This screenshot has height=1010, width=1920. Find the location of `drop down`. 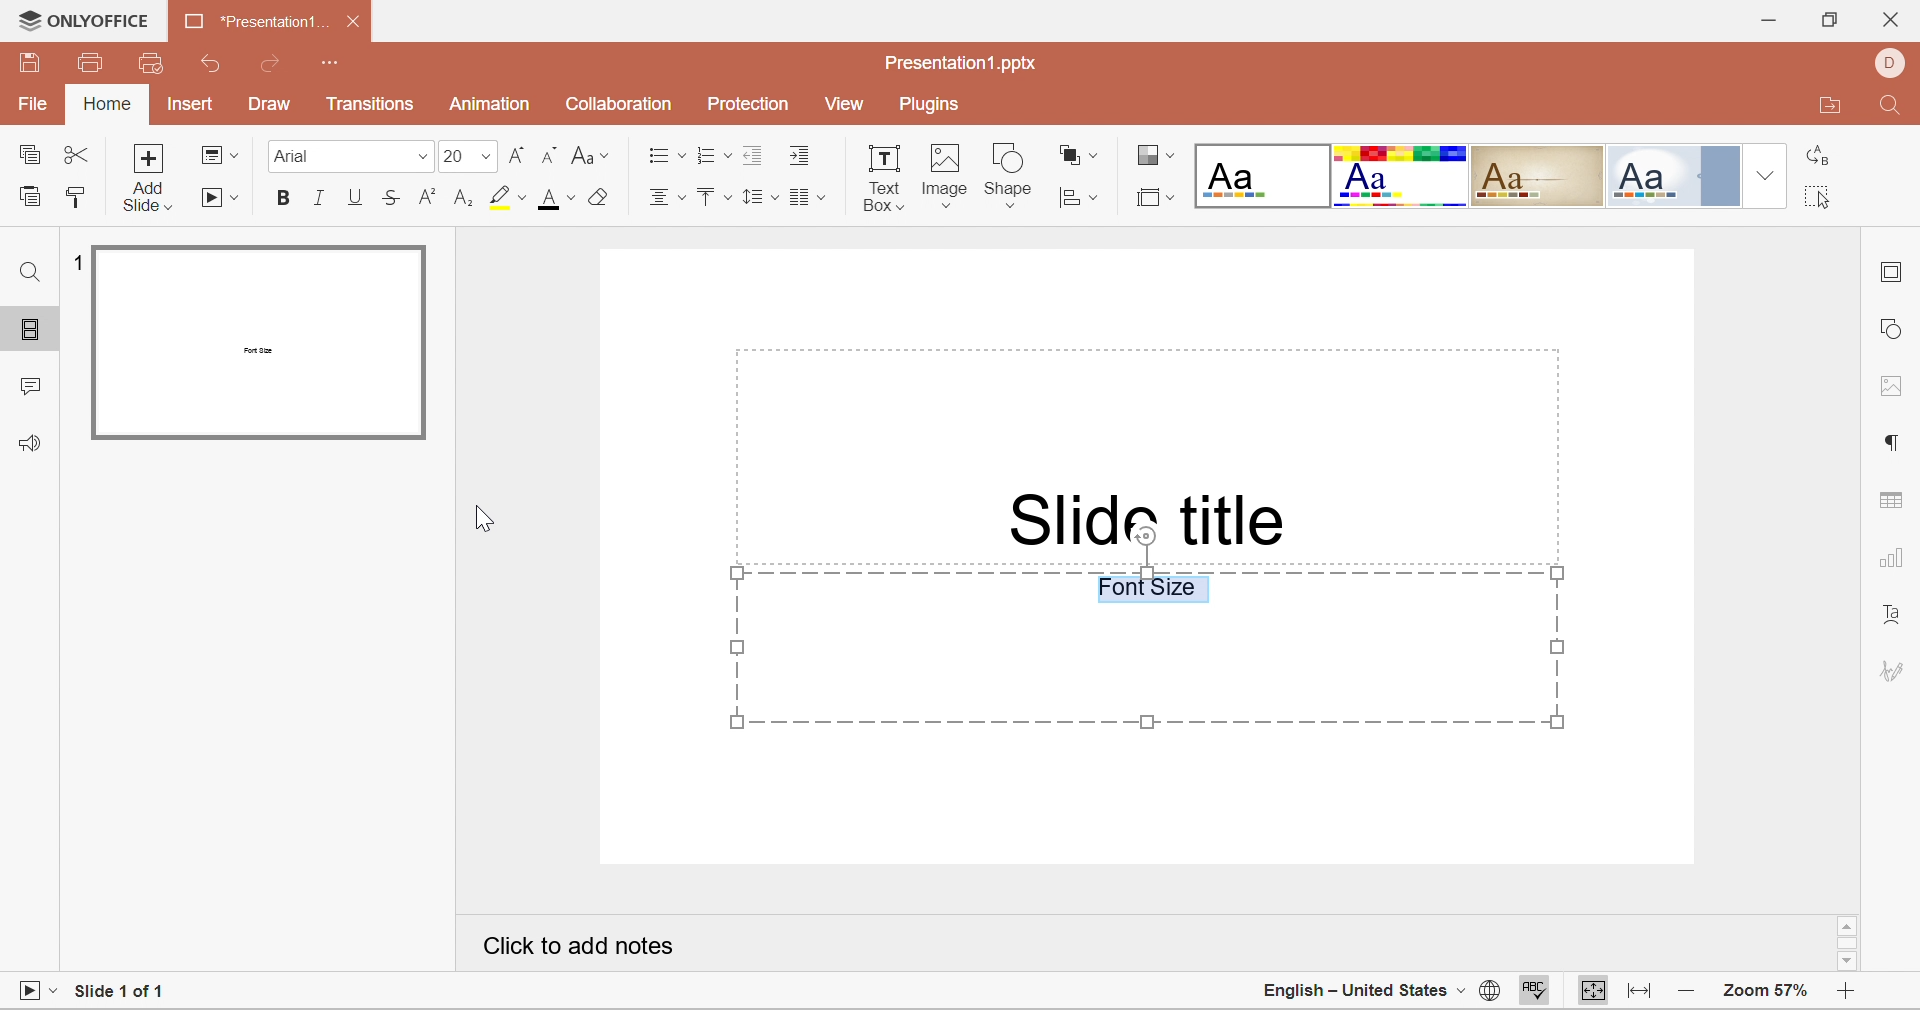

drop down is located at coordinates (489, 163).